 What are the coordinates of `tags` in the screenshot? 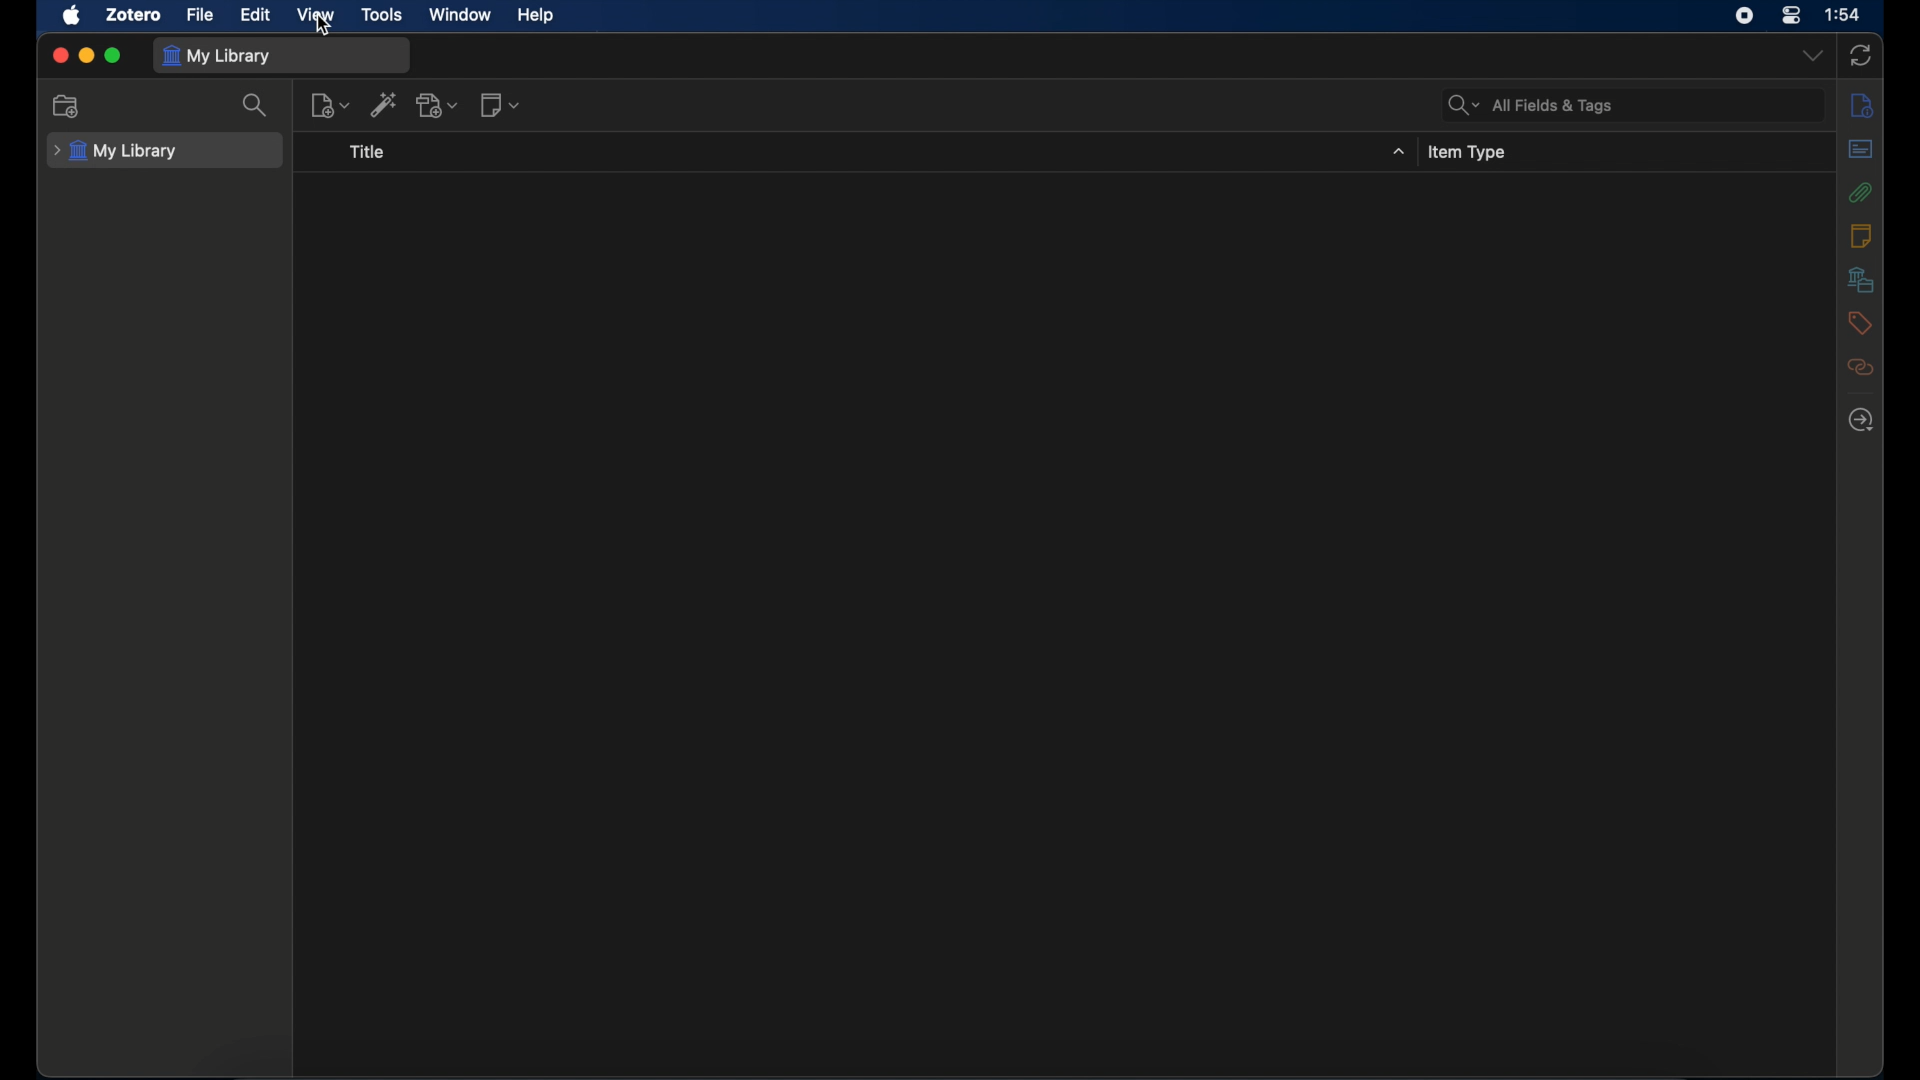 It's located at (1860, 324).